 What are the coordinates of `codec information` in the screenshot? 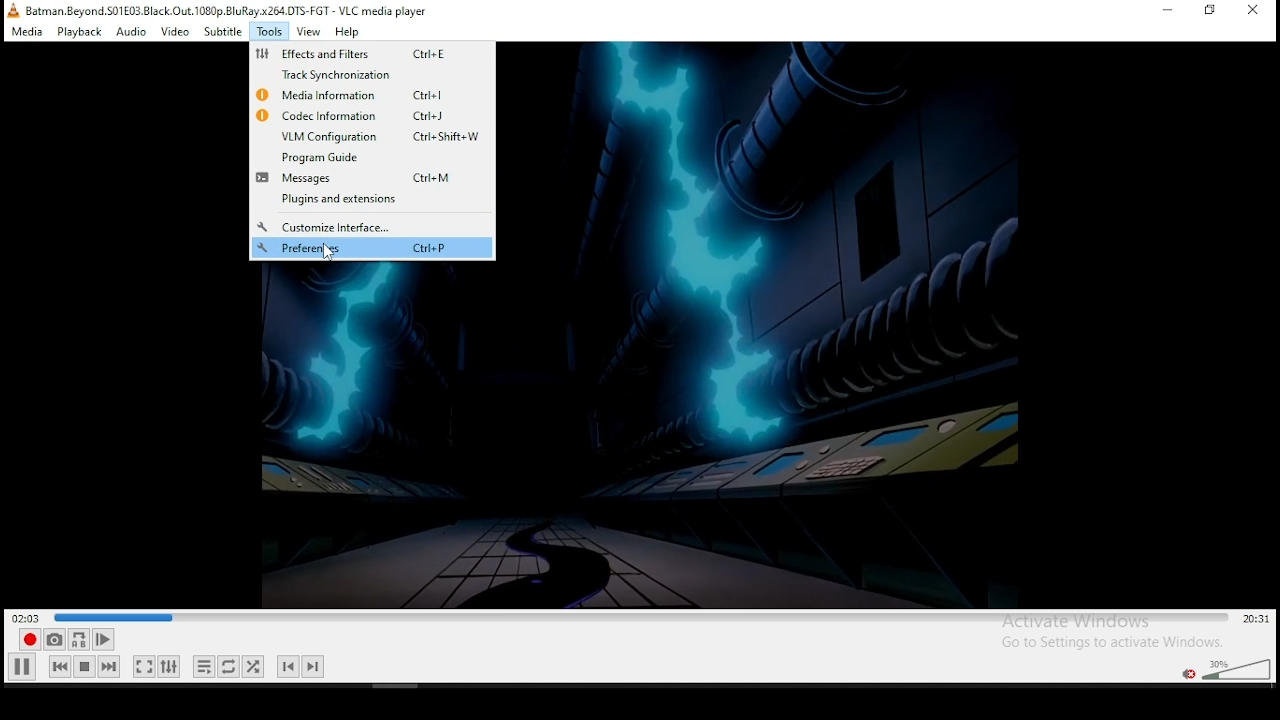 It's located at (369, 114).